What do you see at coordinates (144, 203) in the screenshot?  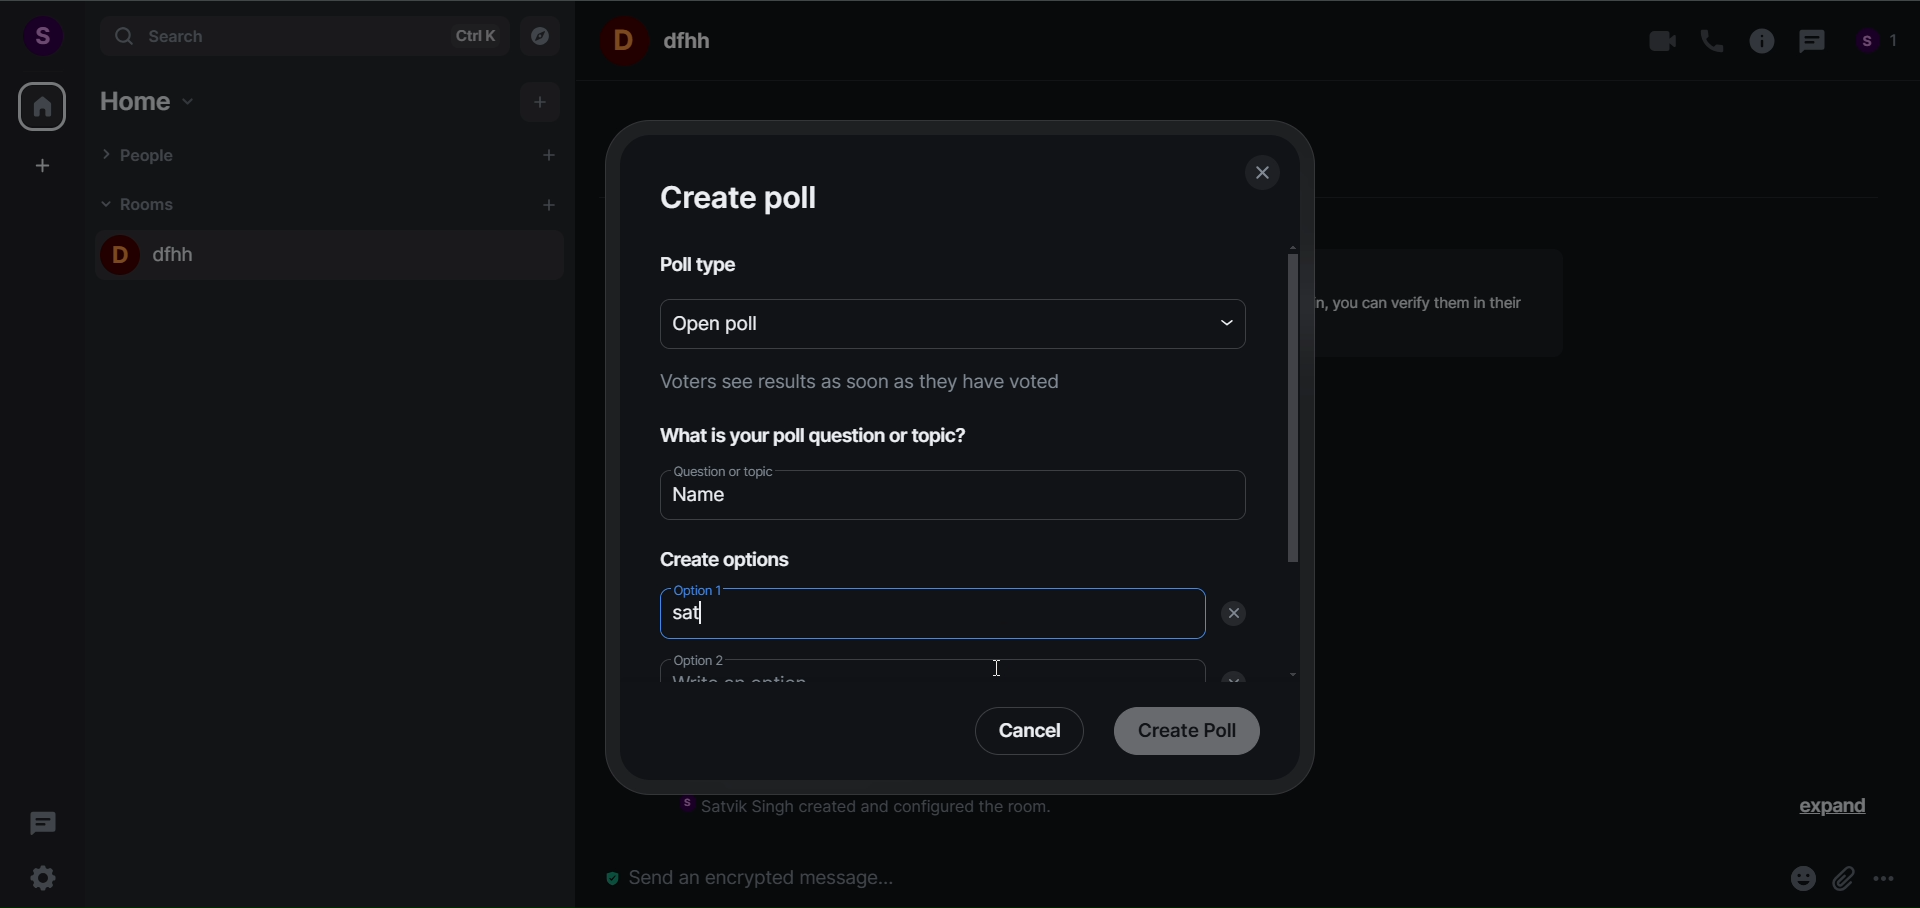 I see `rooms` at bounding box center [144, 203].